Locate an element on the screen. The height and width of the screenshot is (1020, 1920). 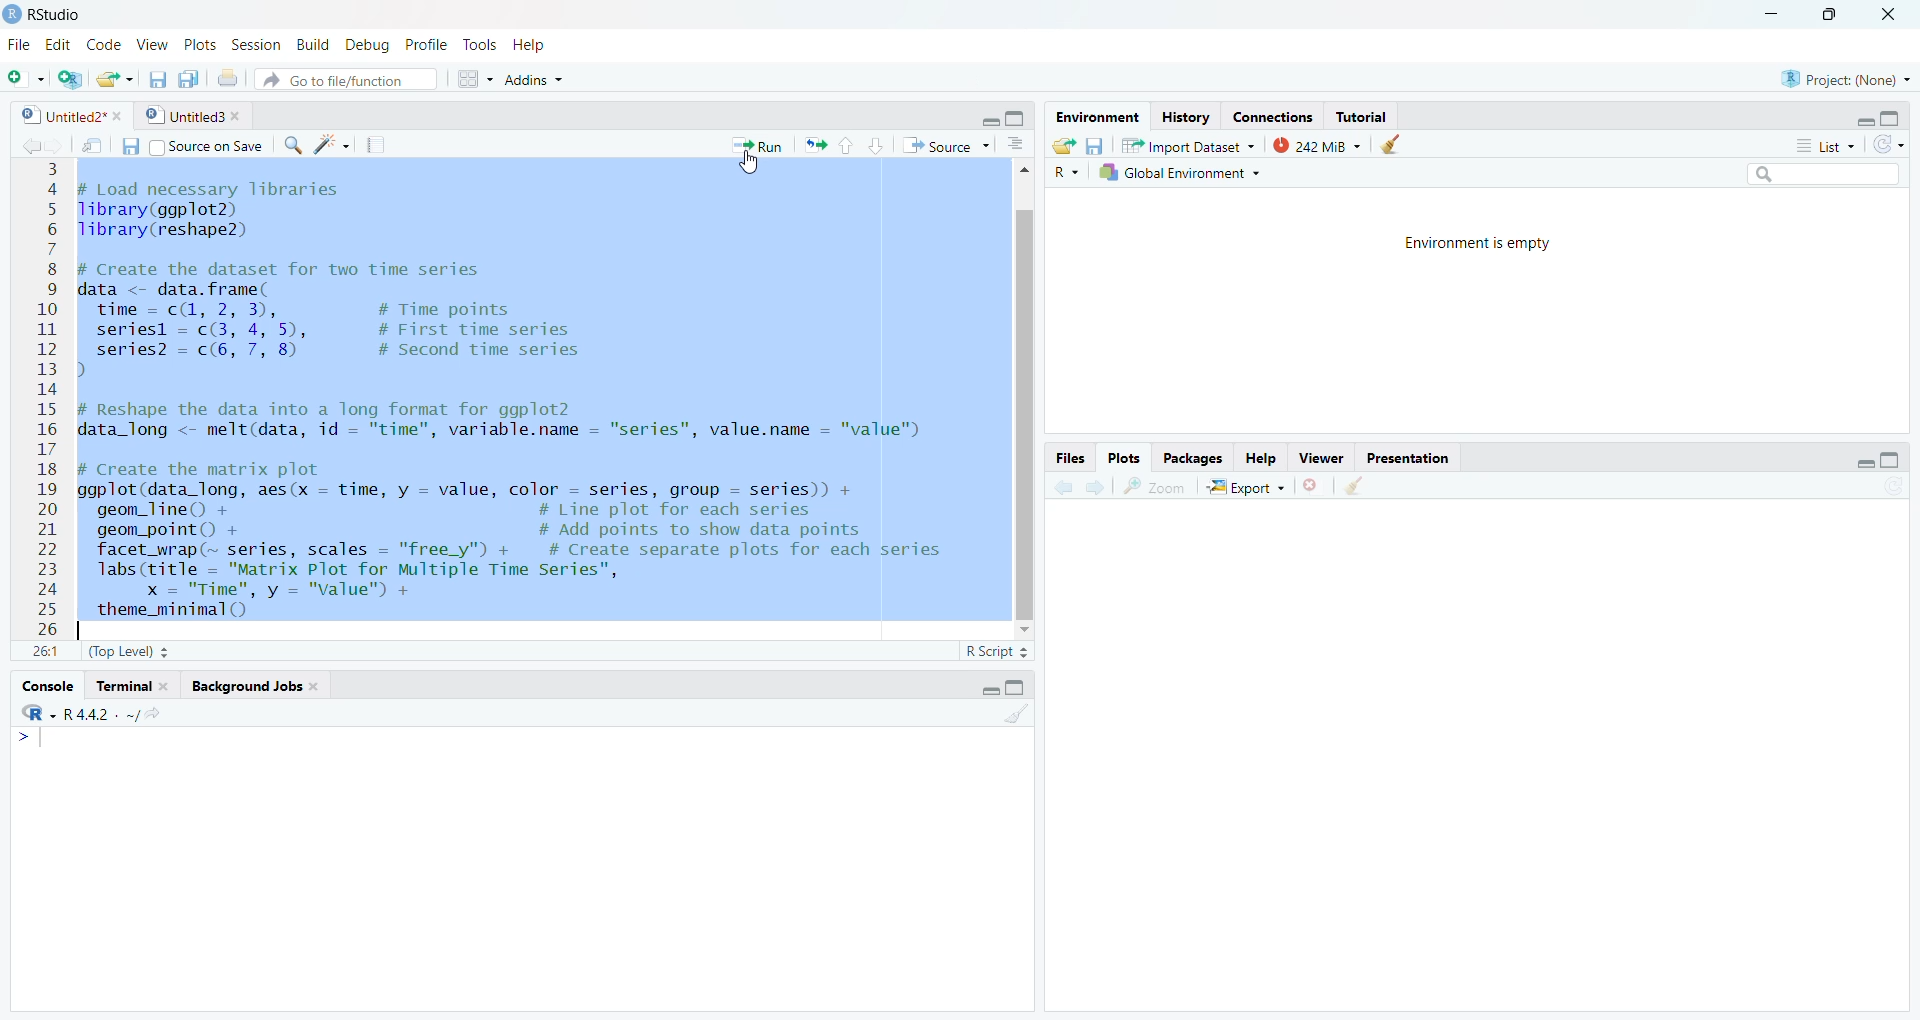
Environment is empty is located at coordinates (1468, 240).